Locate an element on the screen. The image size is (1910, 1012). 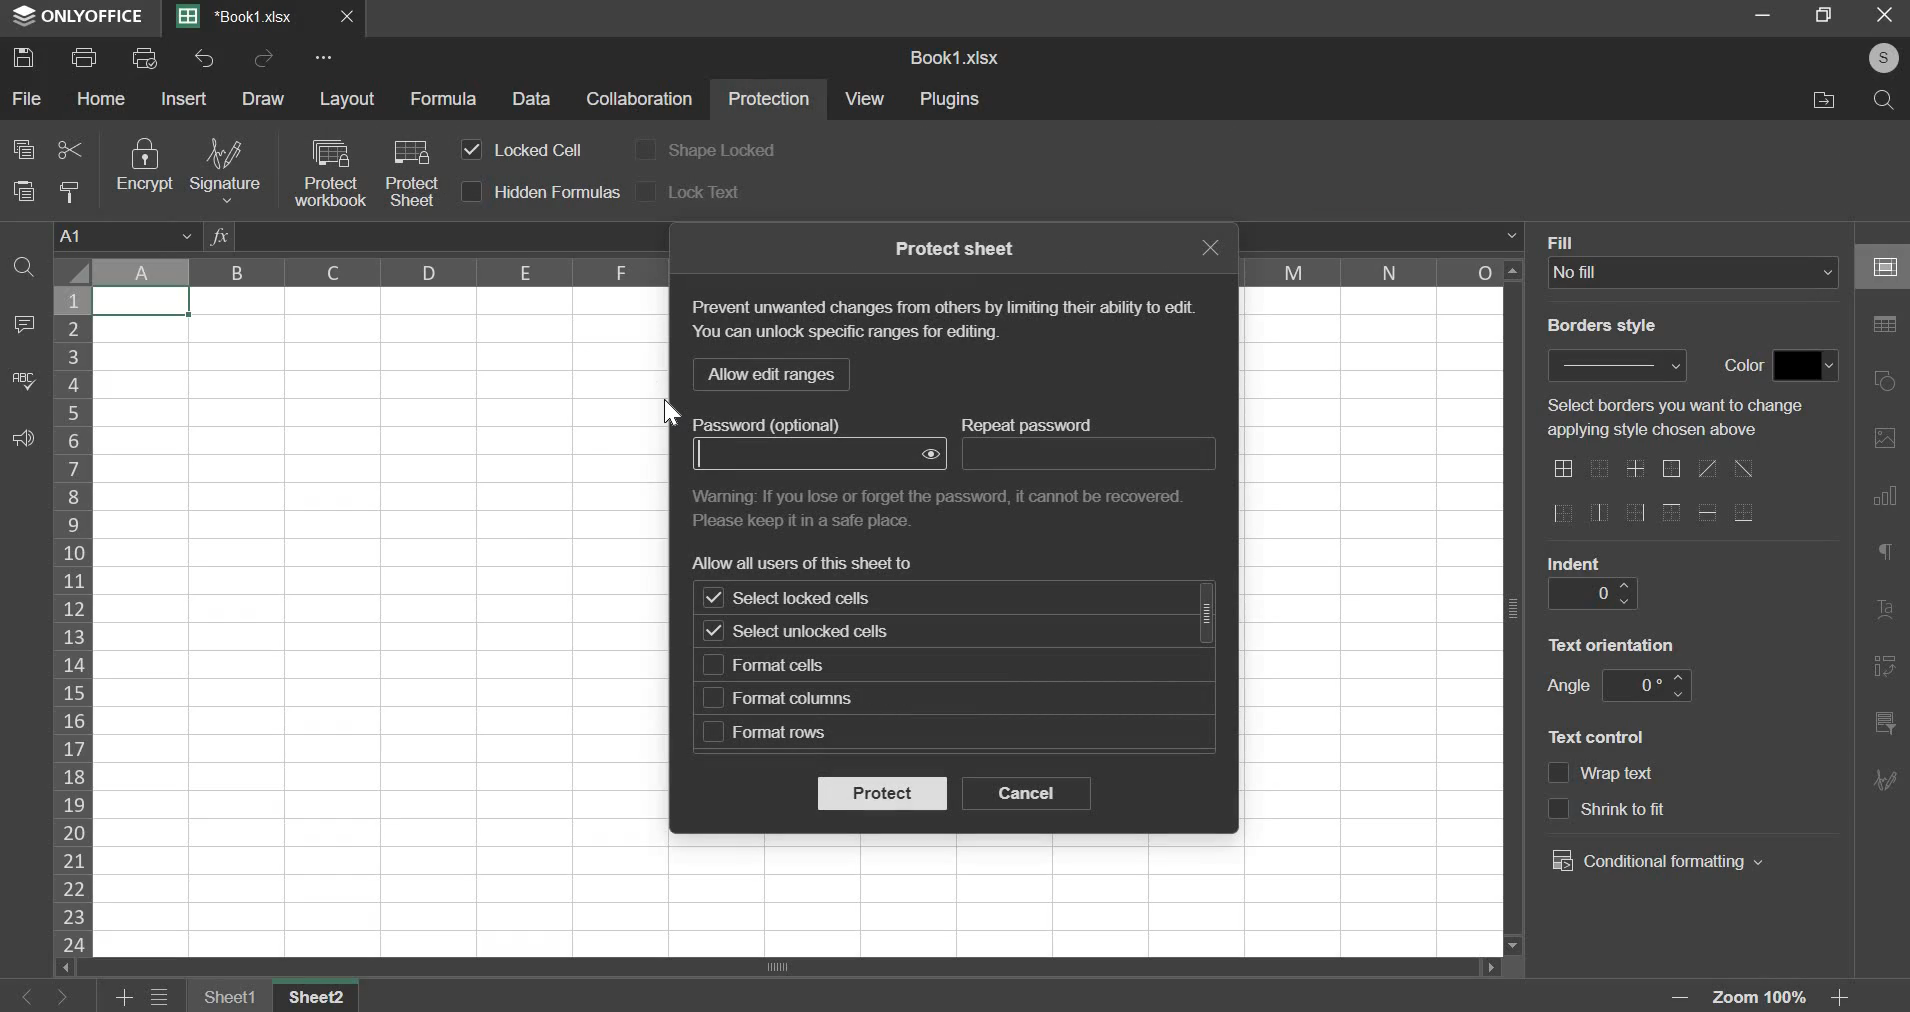
text is located at coordinates (1032, 424).